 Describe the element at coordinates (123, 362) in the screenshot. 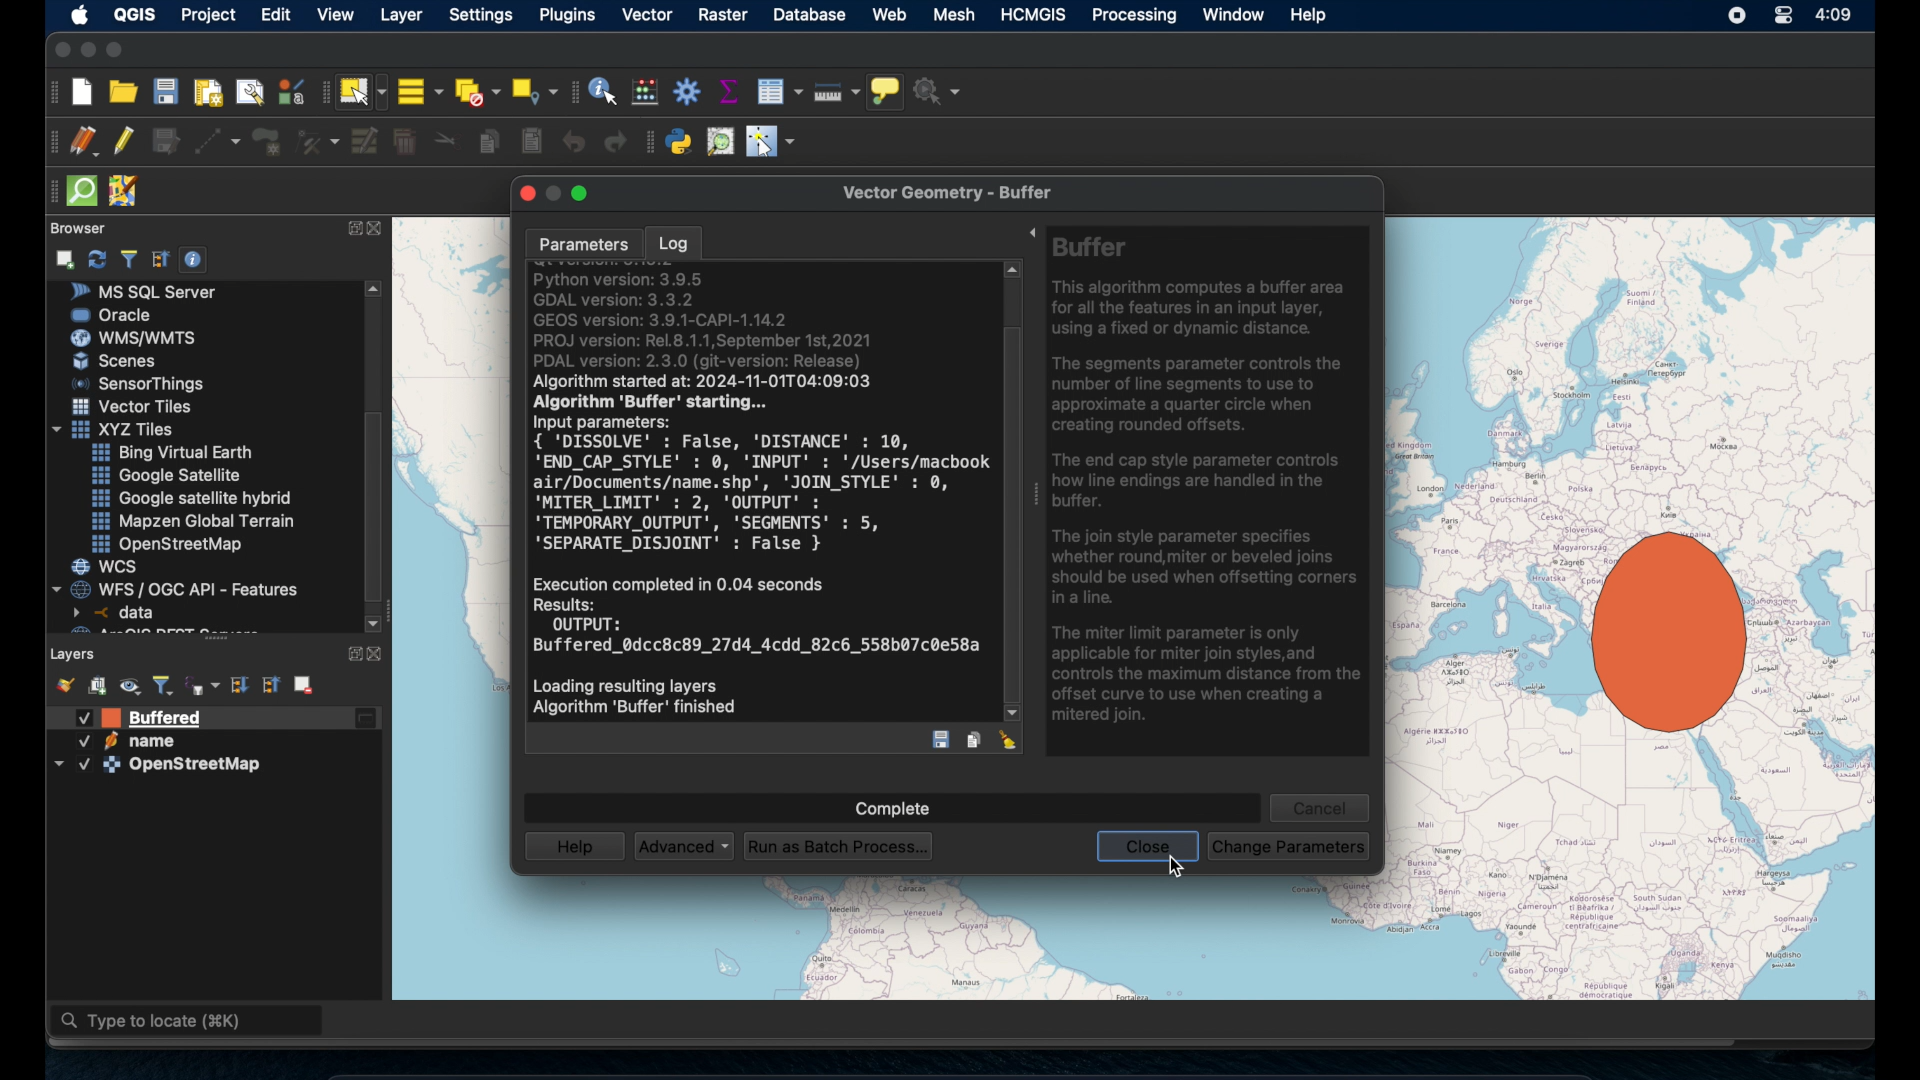

I see `scenes` at that location.